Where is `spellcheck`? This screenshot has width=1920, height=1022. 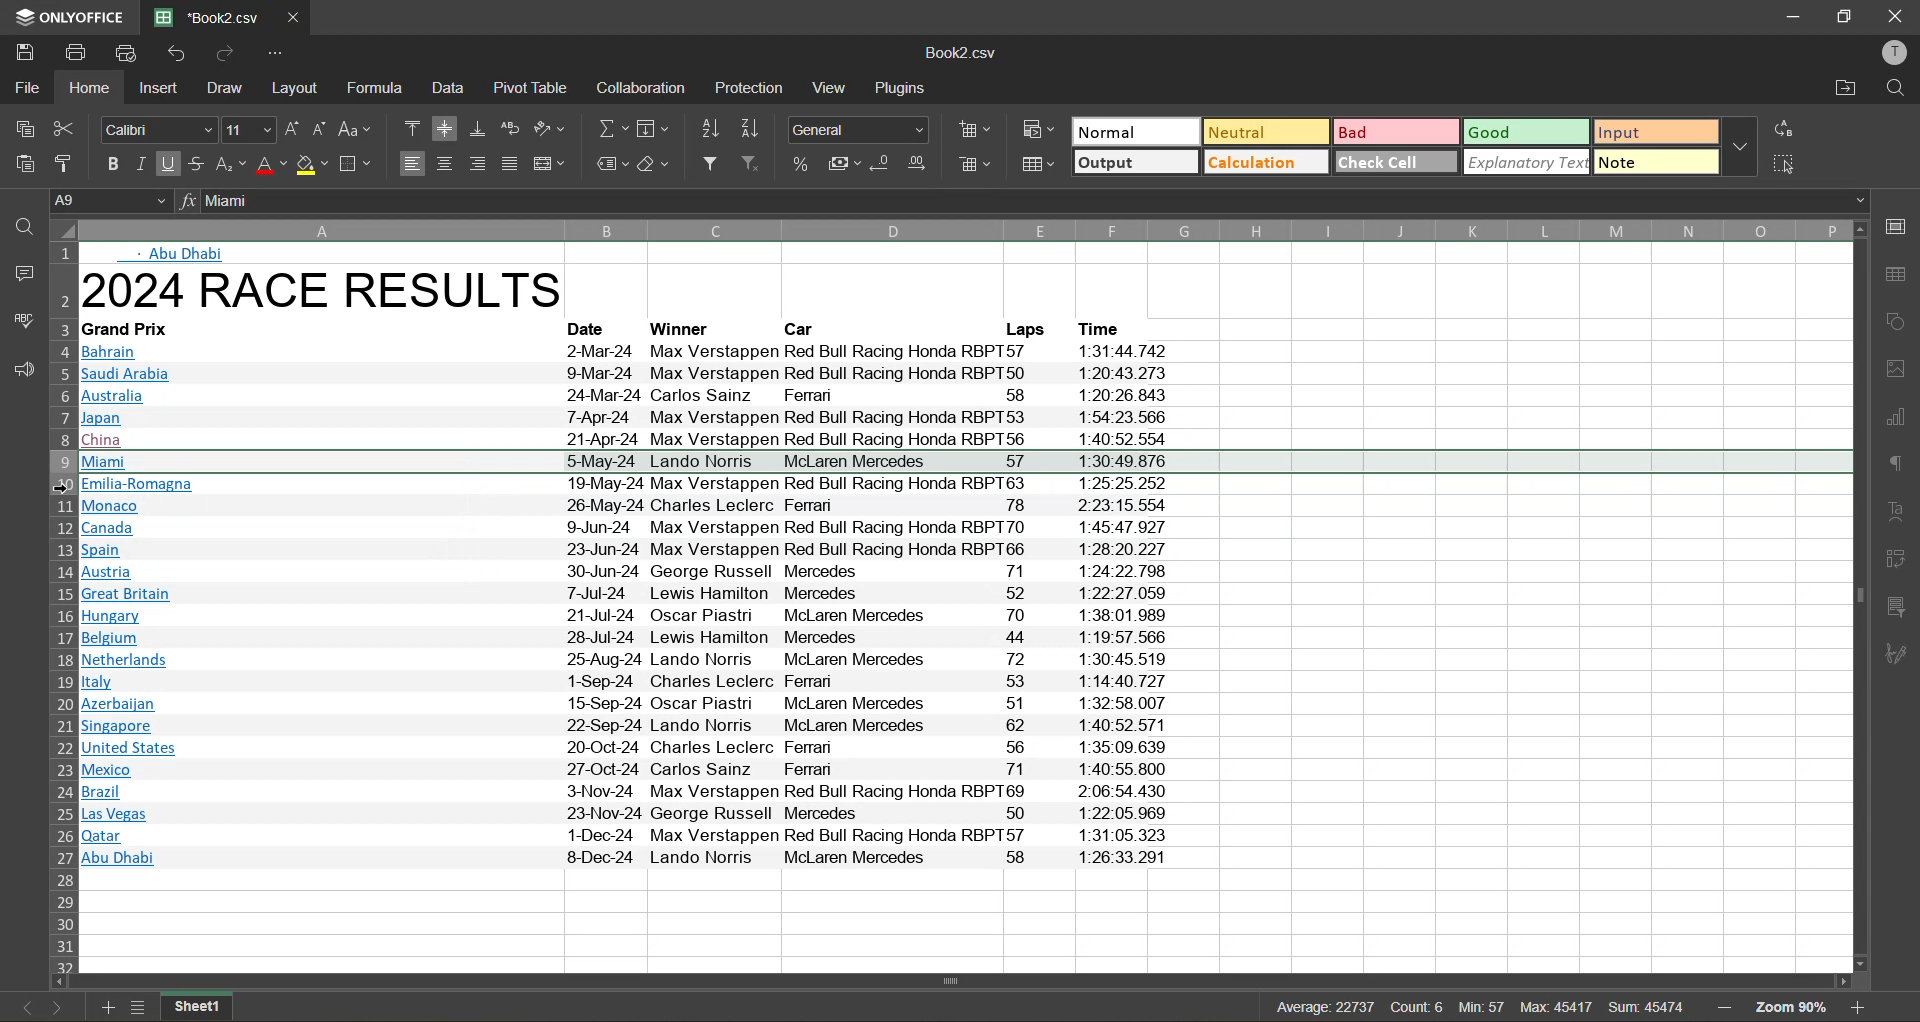
spellcheck is located at coordinates (19, 323).